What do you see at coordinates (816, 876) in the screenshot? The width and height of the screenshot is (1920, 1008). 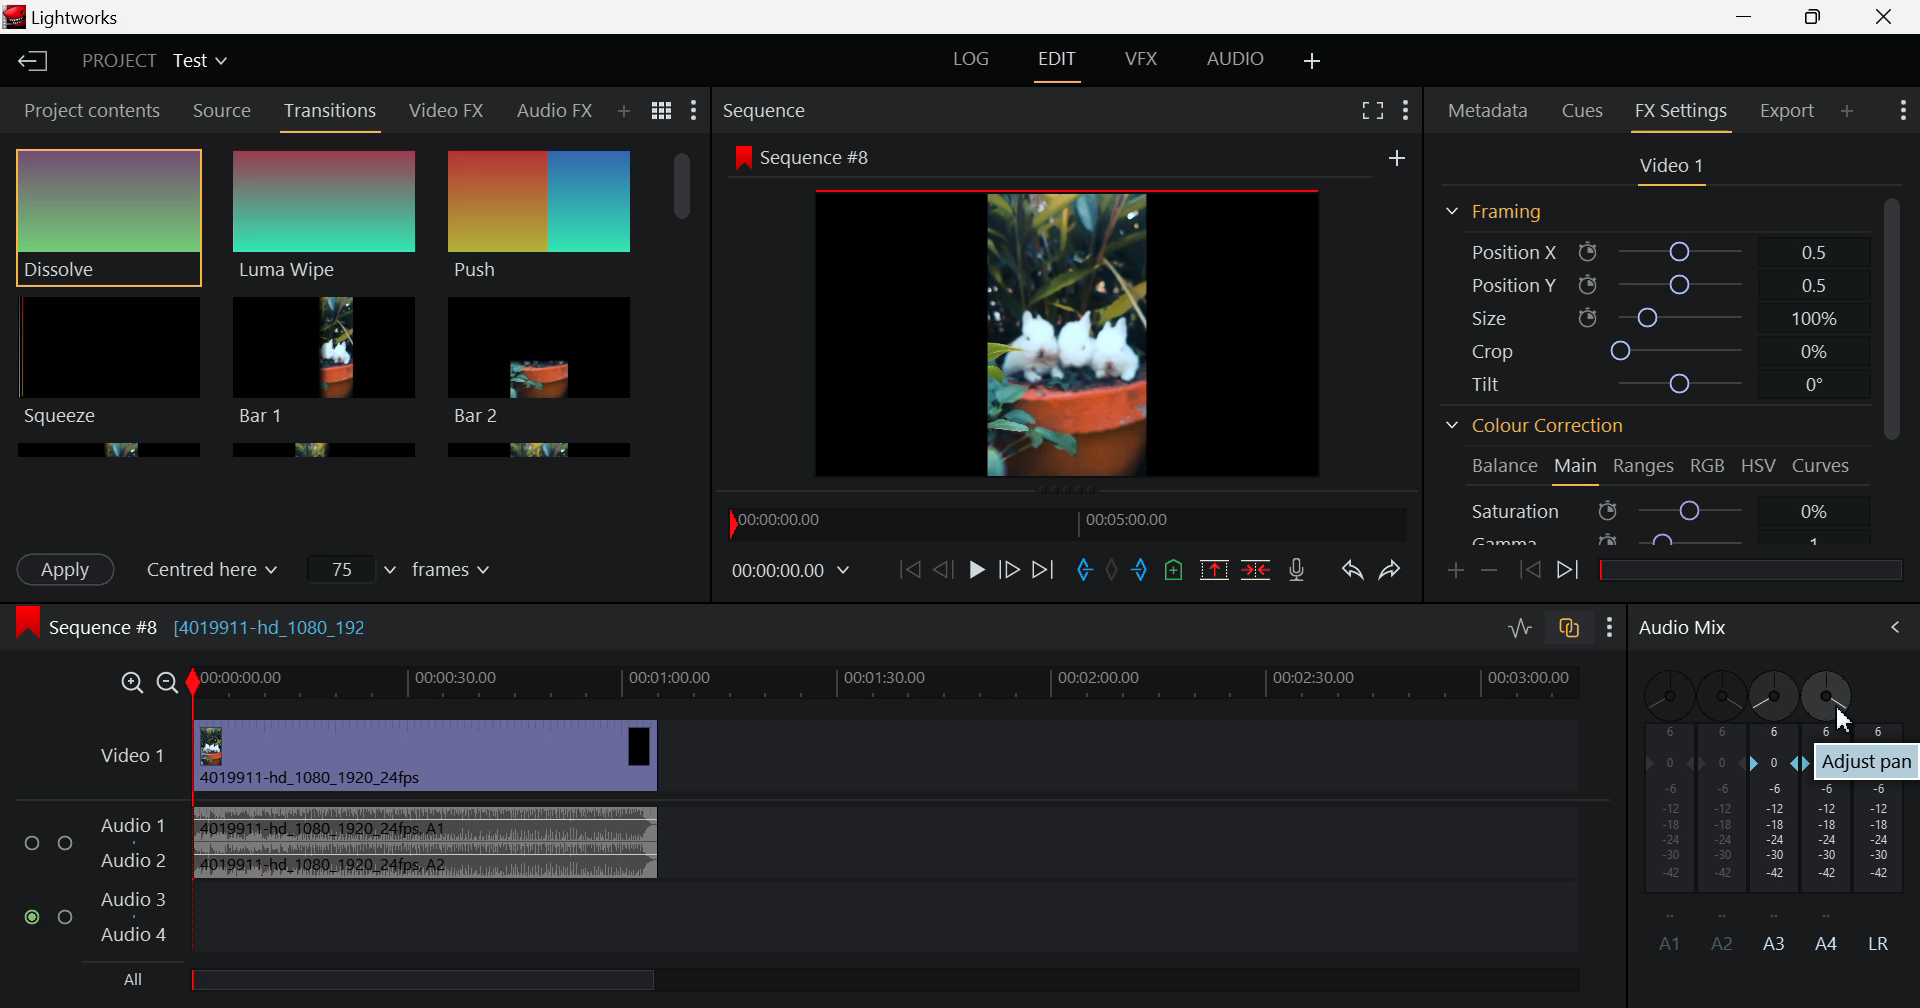 I see `Audio Input Field` at bounding box center [816, 876].